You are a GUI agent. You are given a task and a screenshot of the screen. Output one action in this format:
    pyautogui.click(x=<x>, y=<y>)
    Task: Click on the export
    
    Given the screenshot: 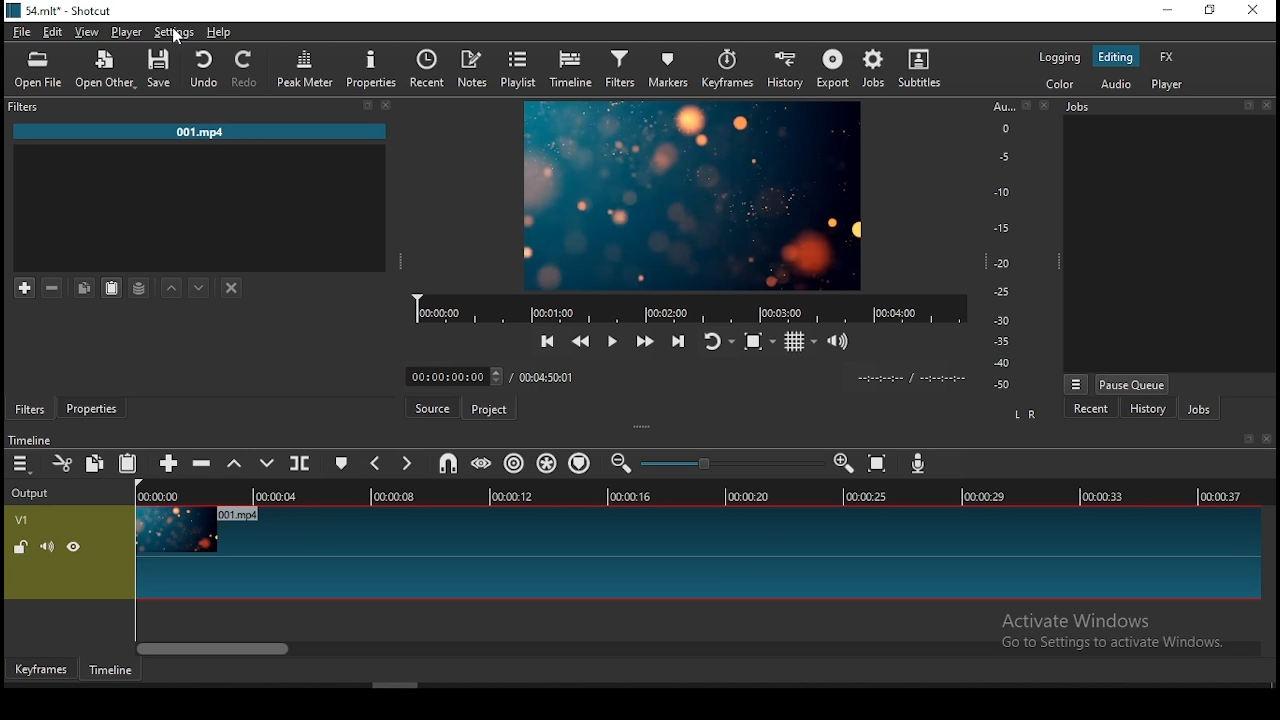 What is the action you would take?
    pyautogui.click(x=832, y=68)
    